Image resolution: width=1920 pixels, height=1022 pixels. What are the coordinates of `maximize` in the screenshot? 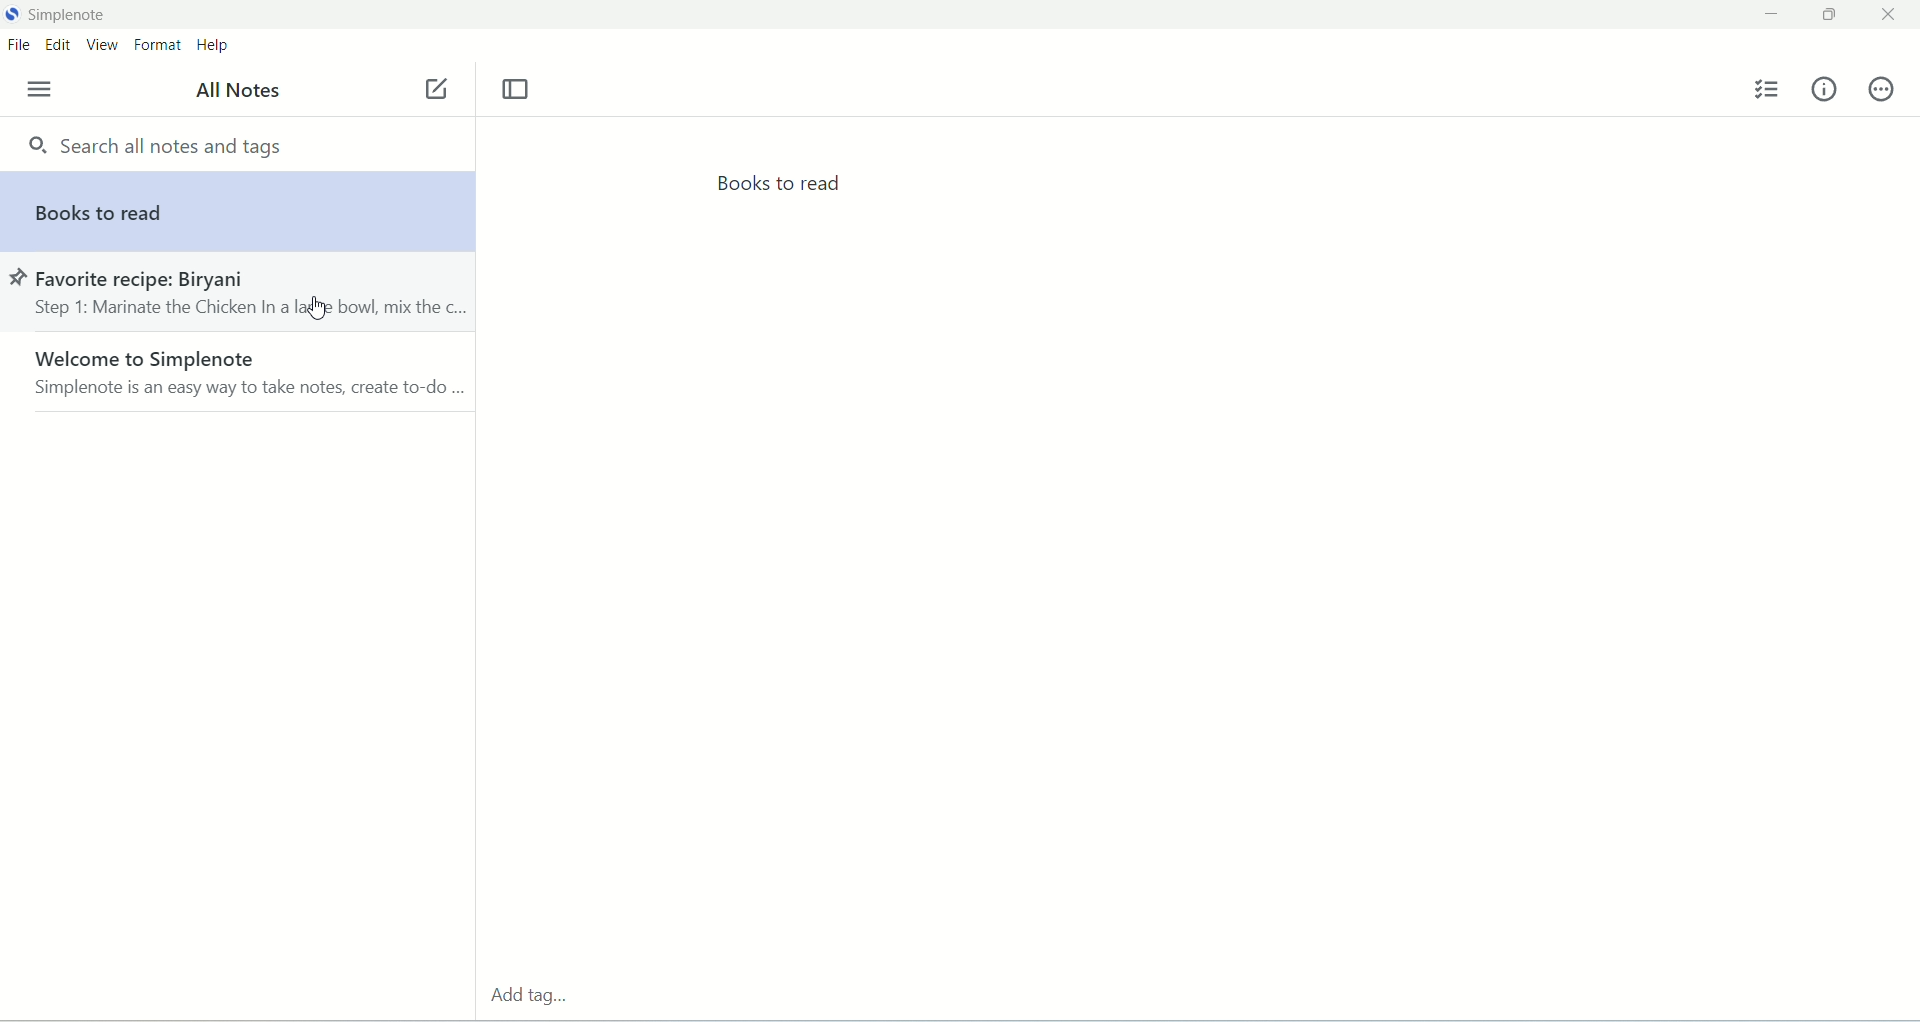 It's located at (1833, 16).